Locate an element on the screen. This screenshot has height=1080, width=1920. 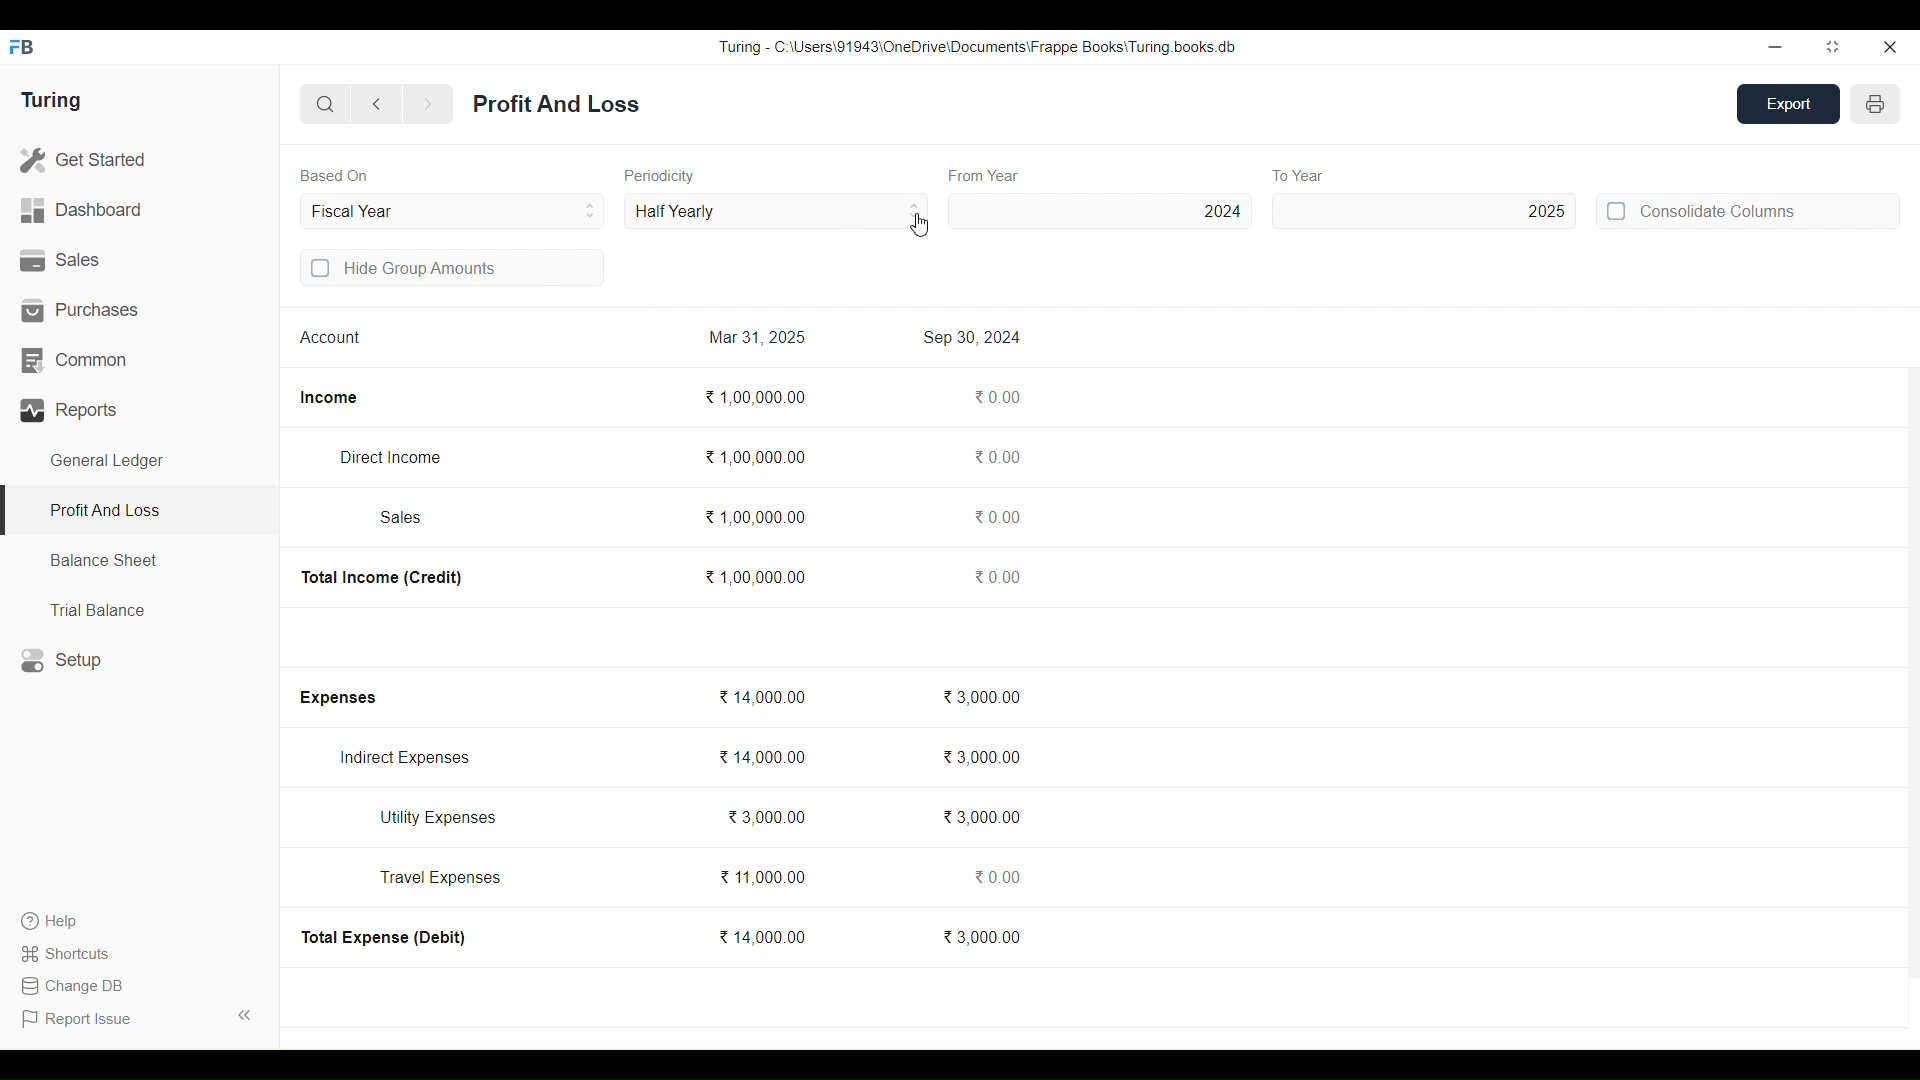
Income is located at coordinates (329, 398).